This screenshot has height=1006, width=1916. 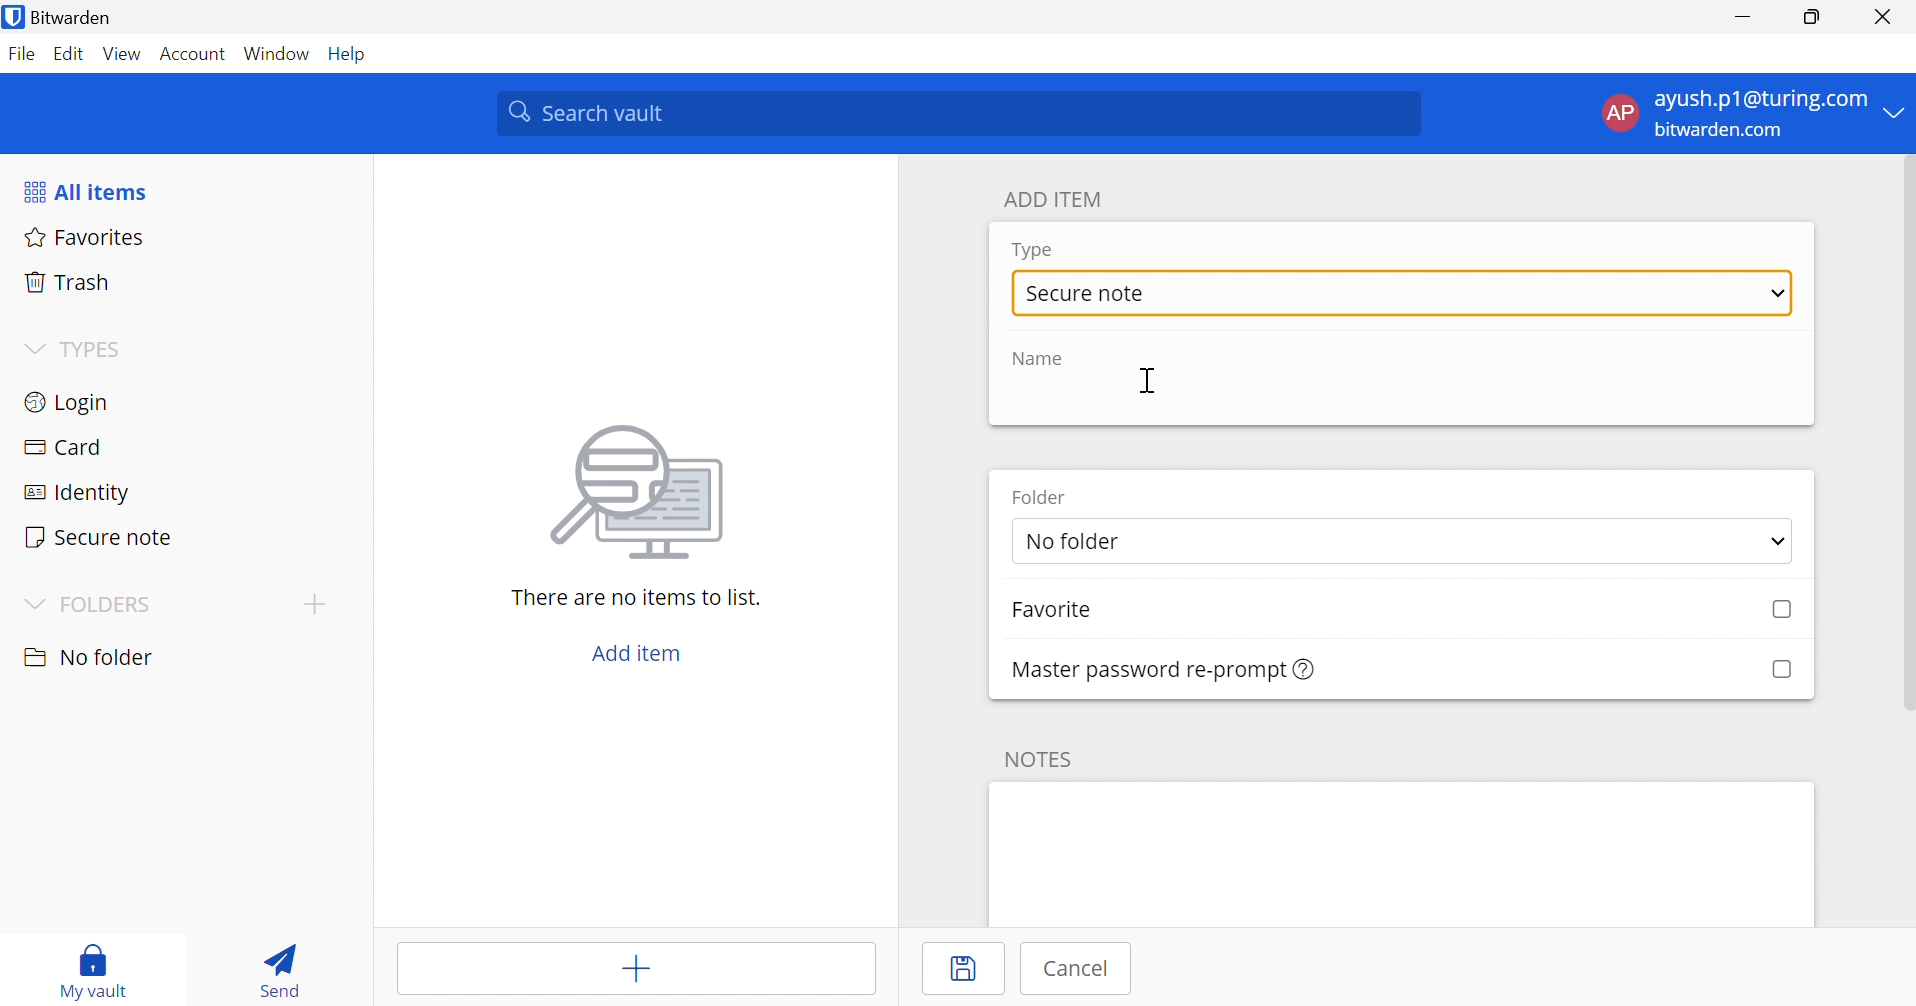 I want to click on Send, so click(x=278, y=974).